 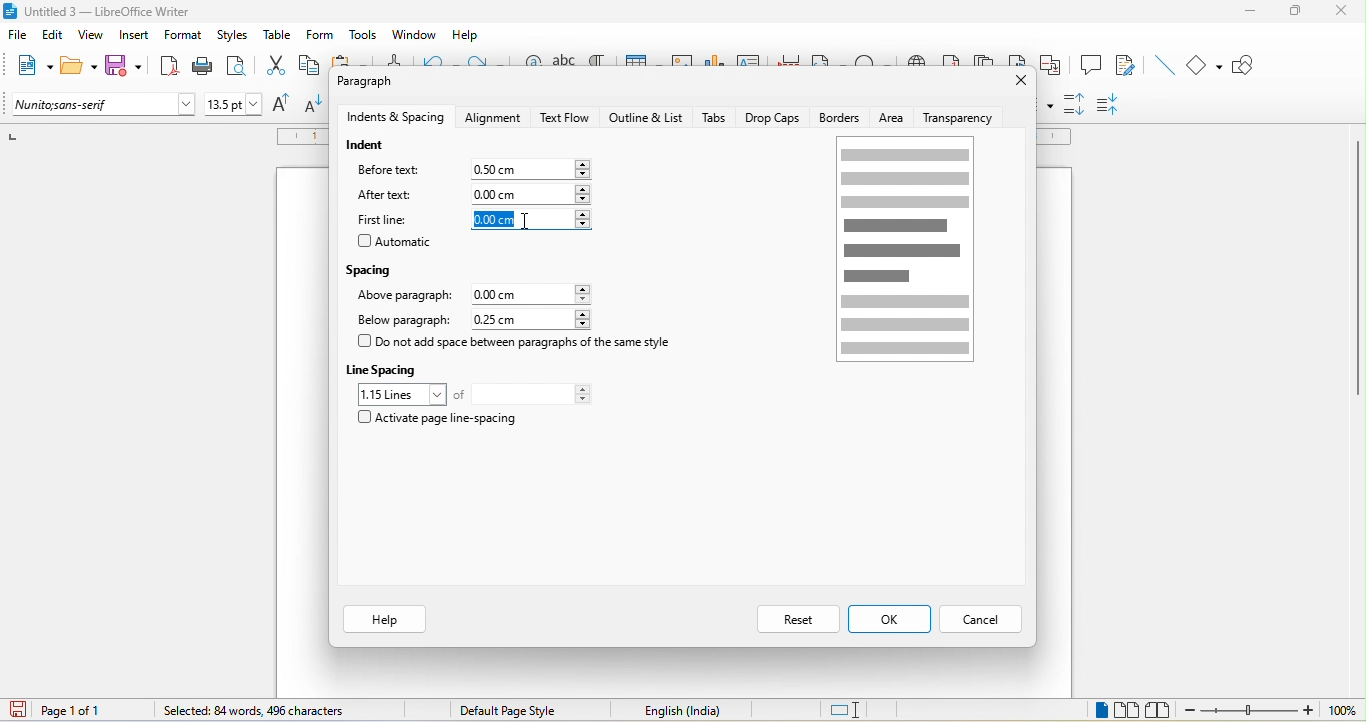 I want to click on increase paragraph spacing, so click(x=1073, y=102).